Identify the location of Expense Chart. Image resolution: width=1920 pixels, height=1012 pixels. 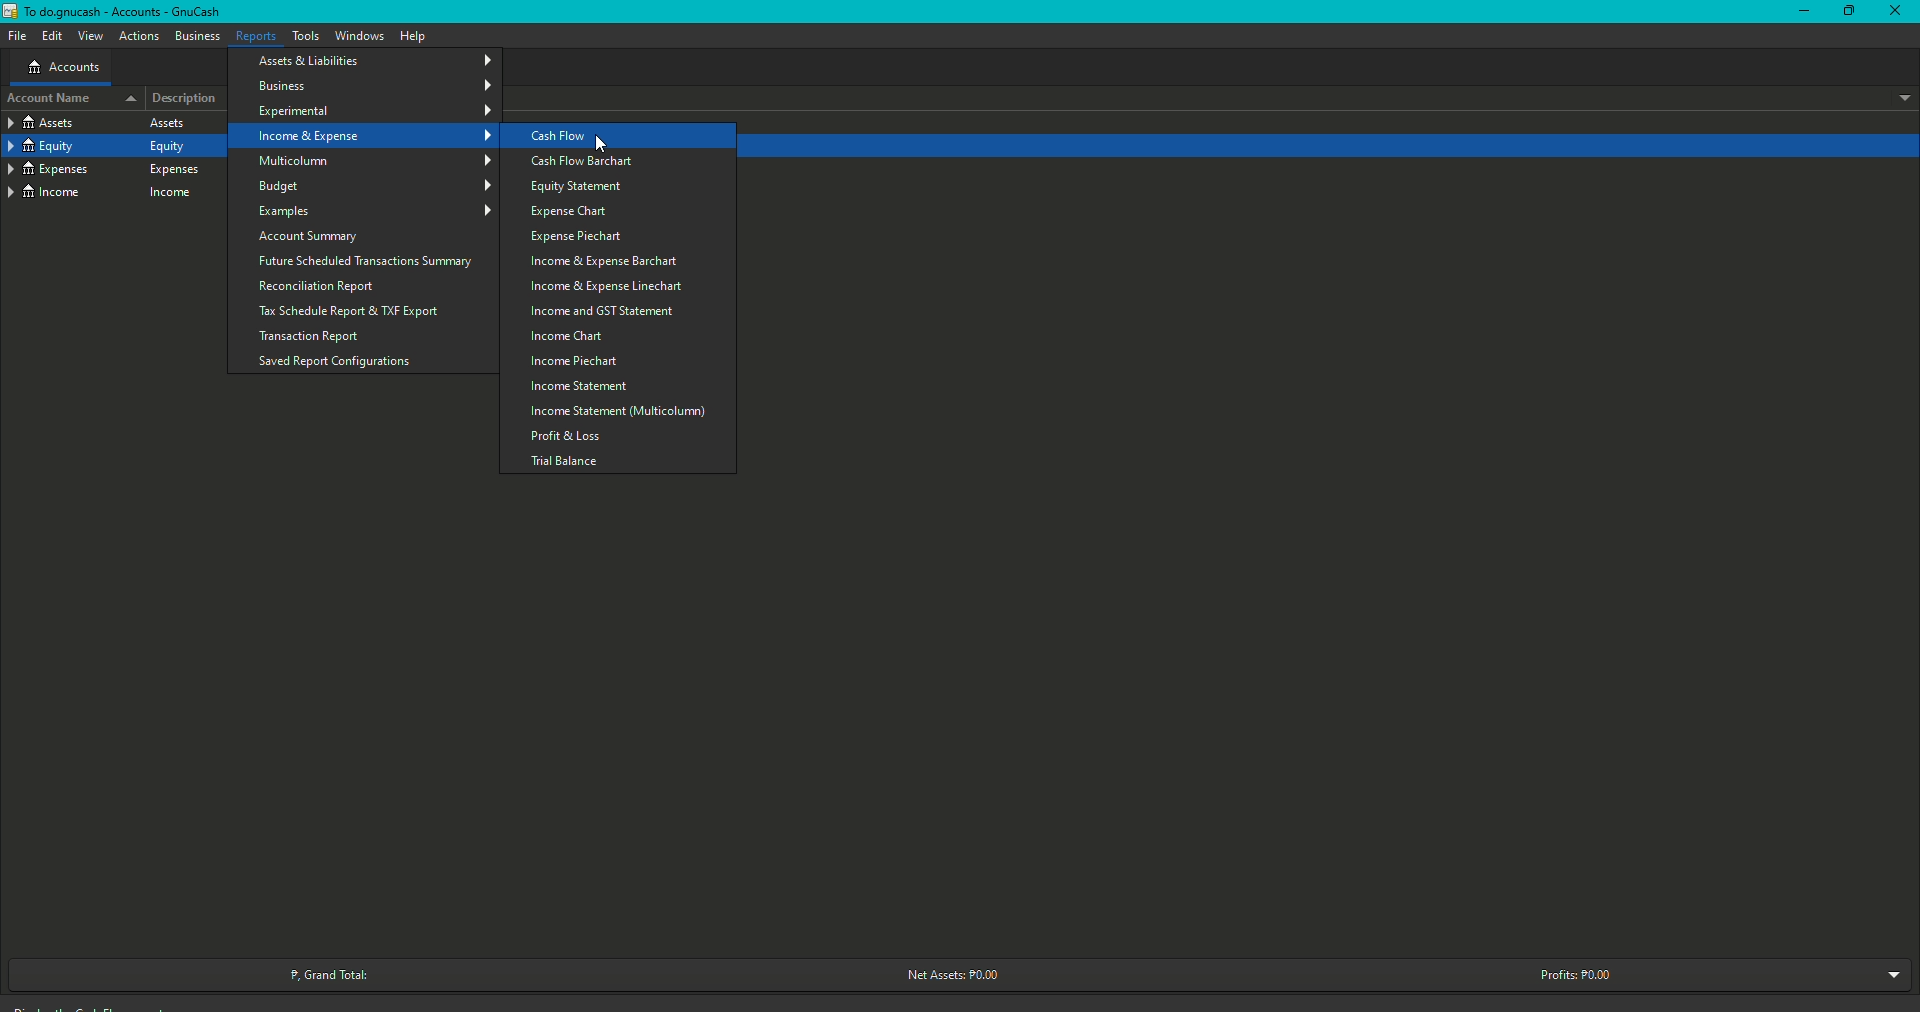
(573, 213).